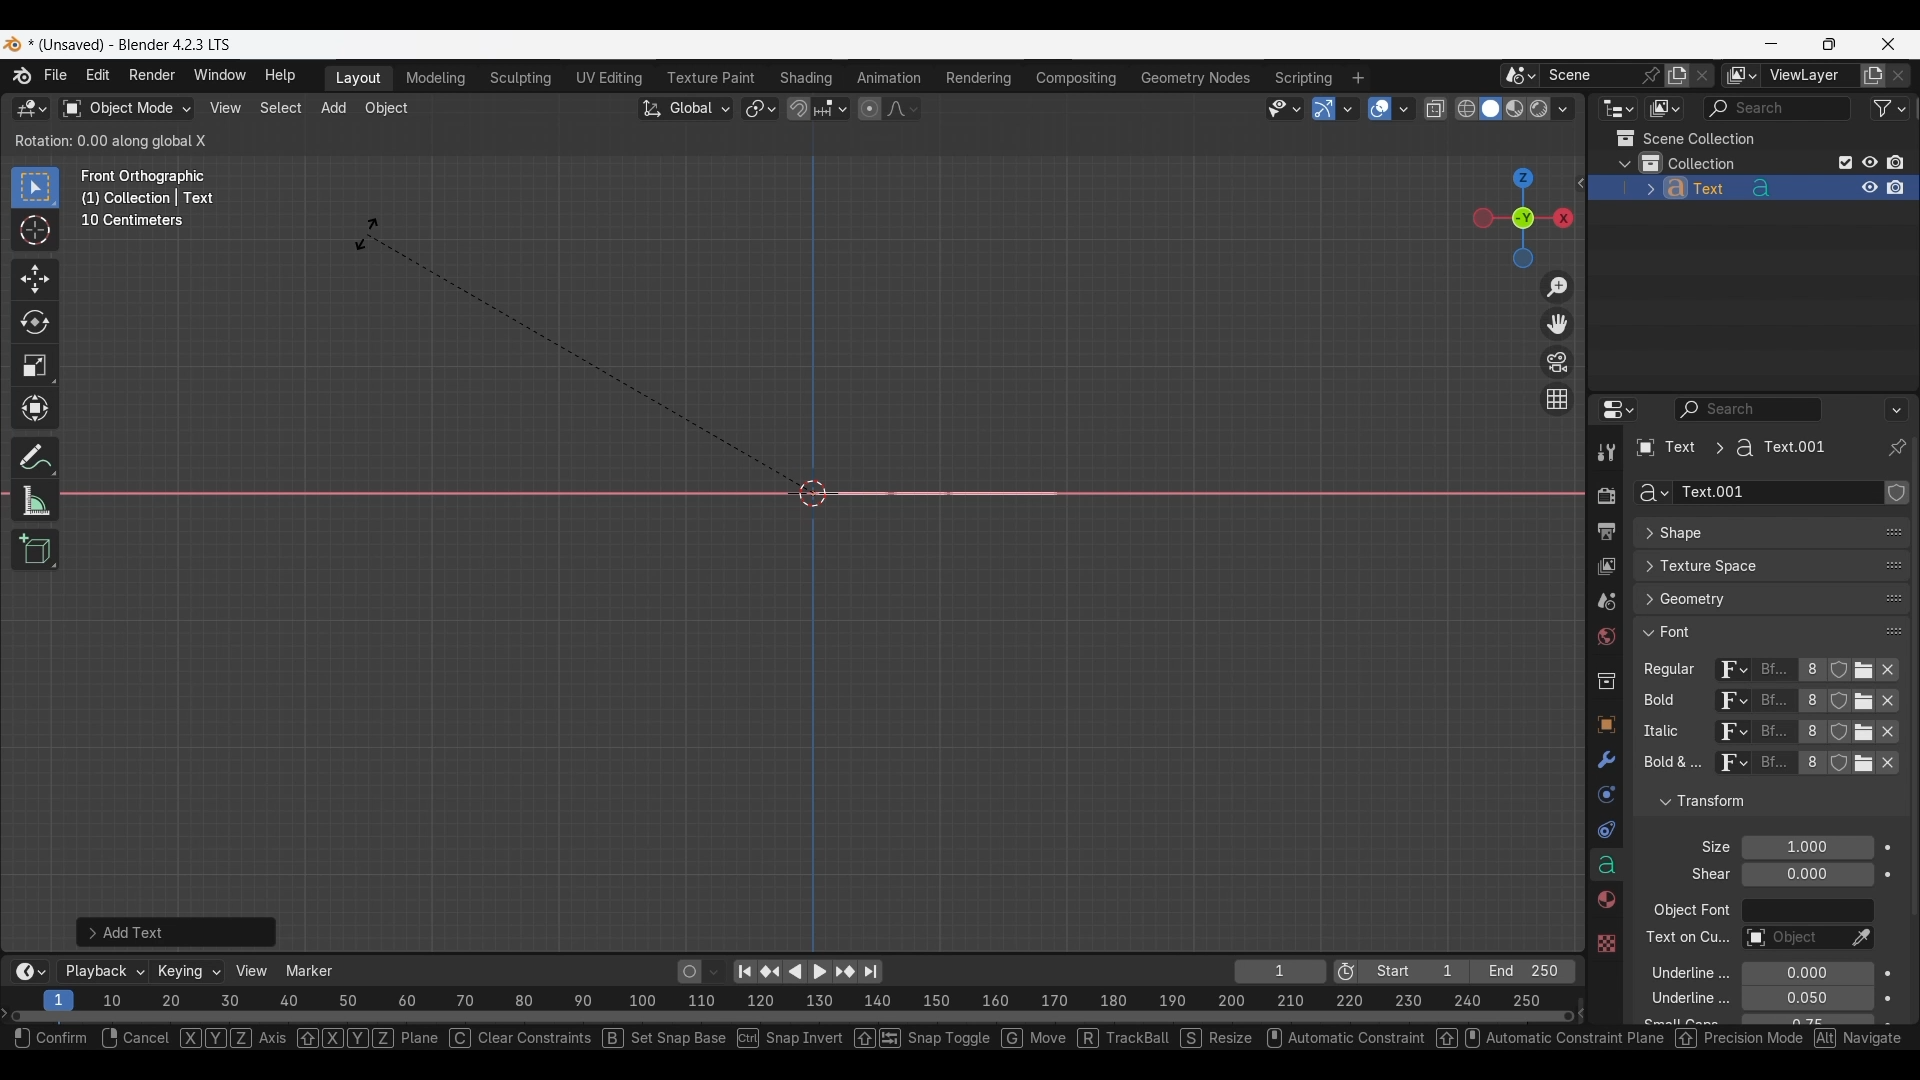 This screenshot has height=1080, width=1920. Describe the element at coordinates (1603, 901) in the screenshot. I see `Material` at that location.